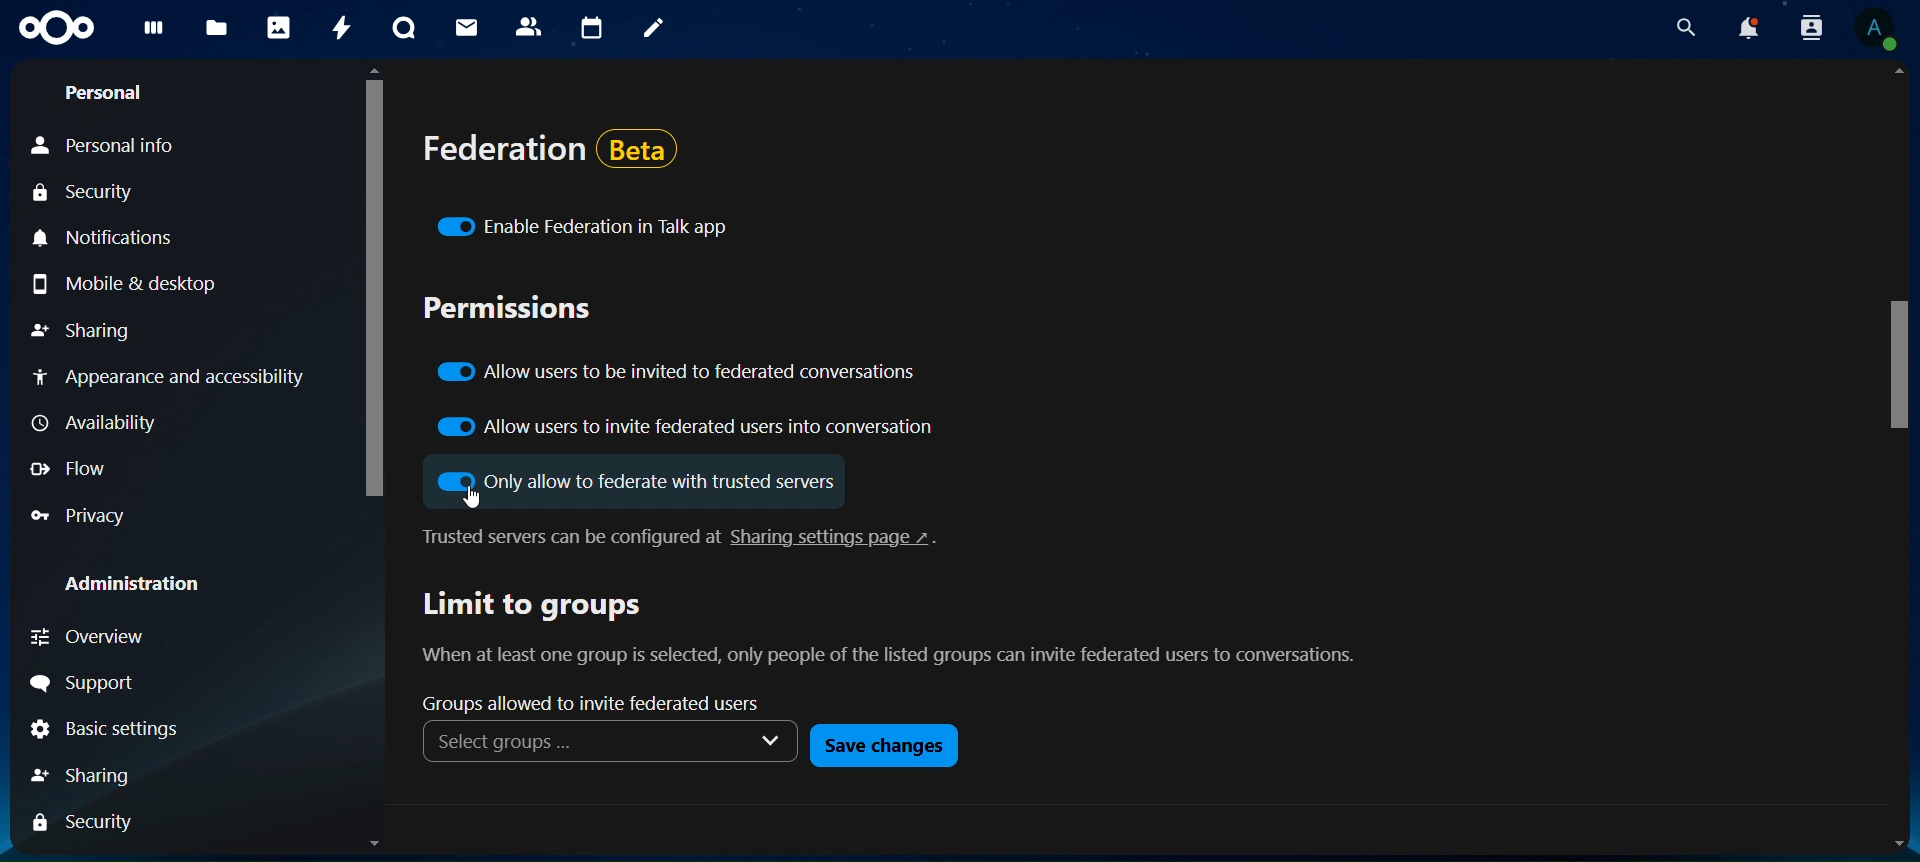 Image resolution: width=1920 pixels, height=862 pixels. What do you see at coordinates (116, 240) in the screenshot?
I see `notifications` at bounding box center [116, 240].